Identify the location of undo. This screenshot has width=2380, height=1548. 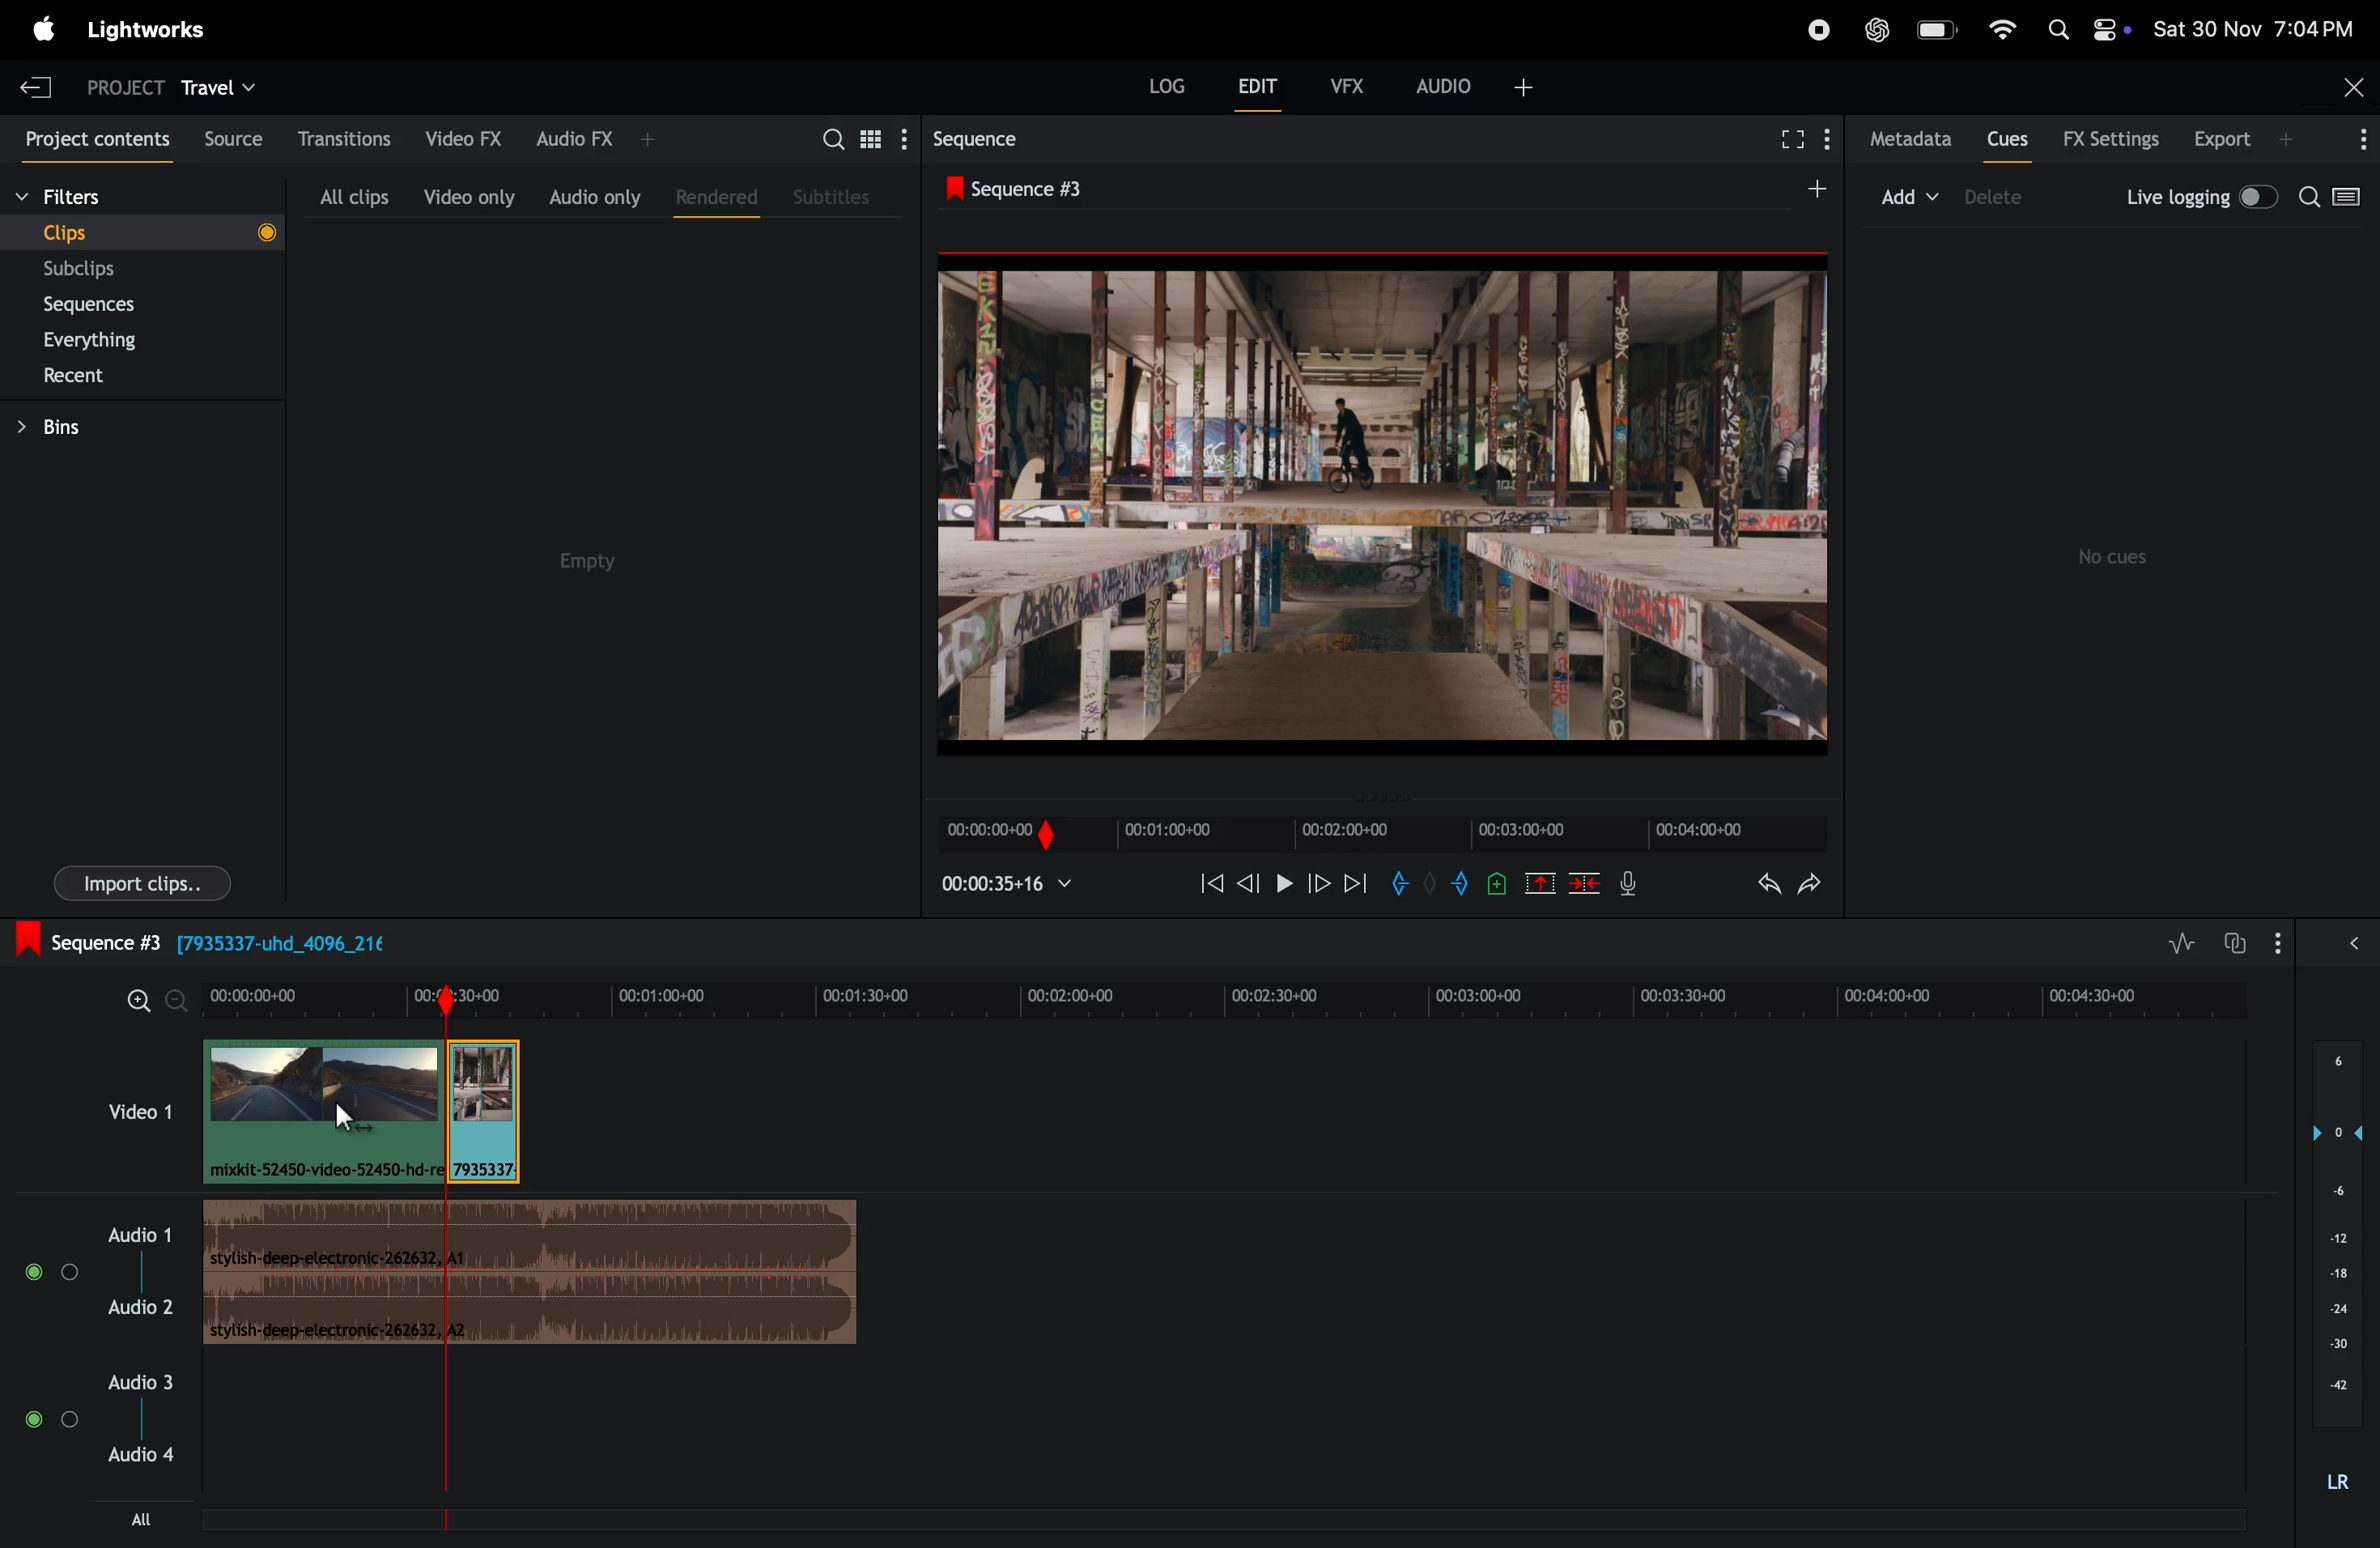
(1754, 882).